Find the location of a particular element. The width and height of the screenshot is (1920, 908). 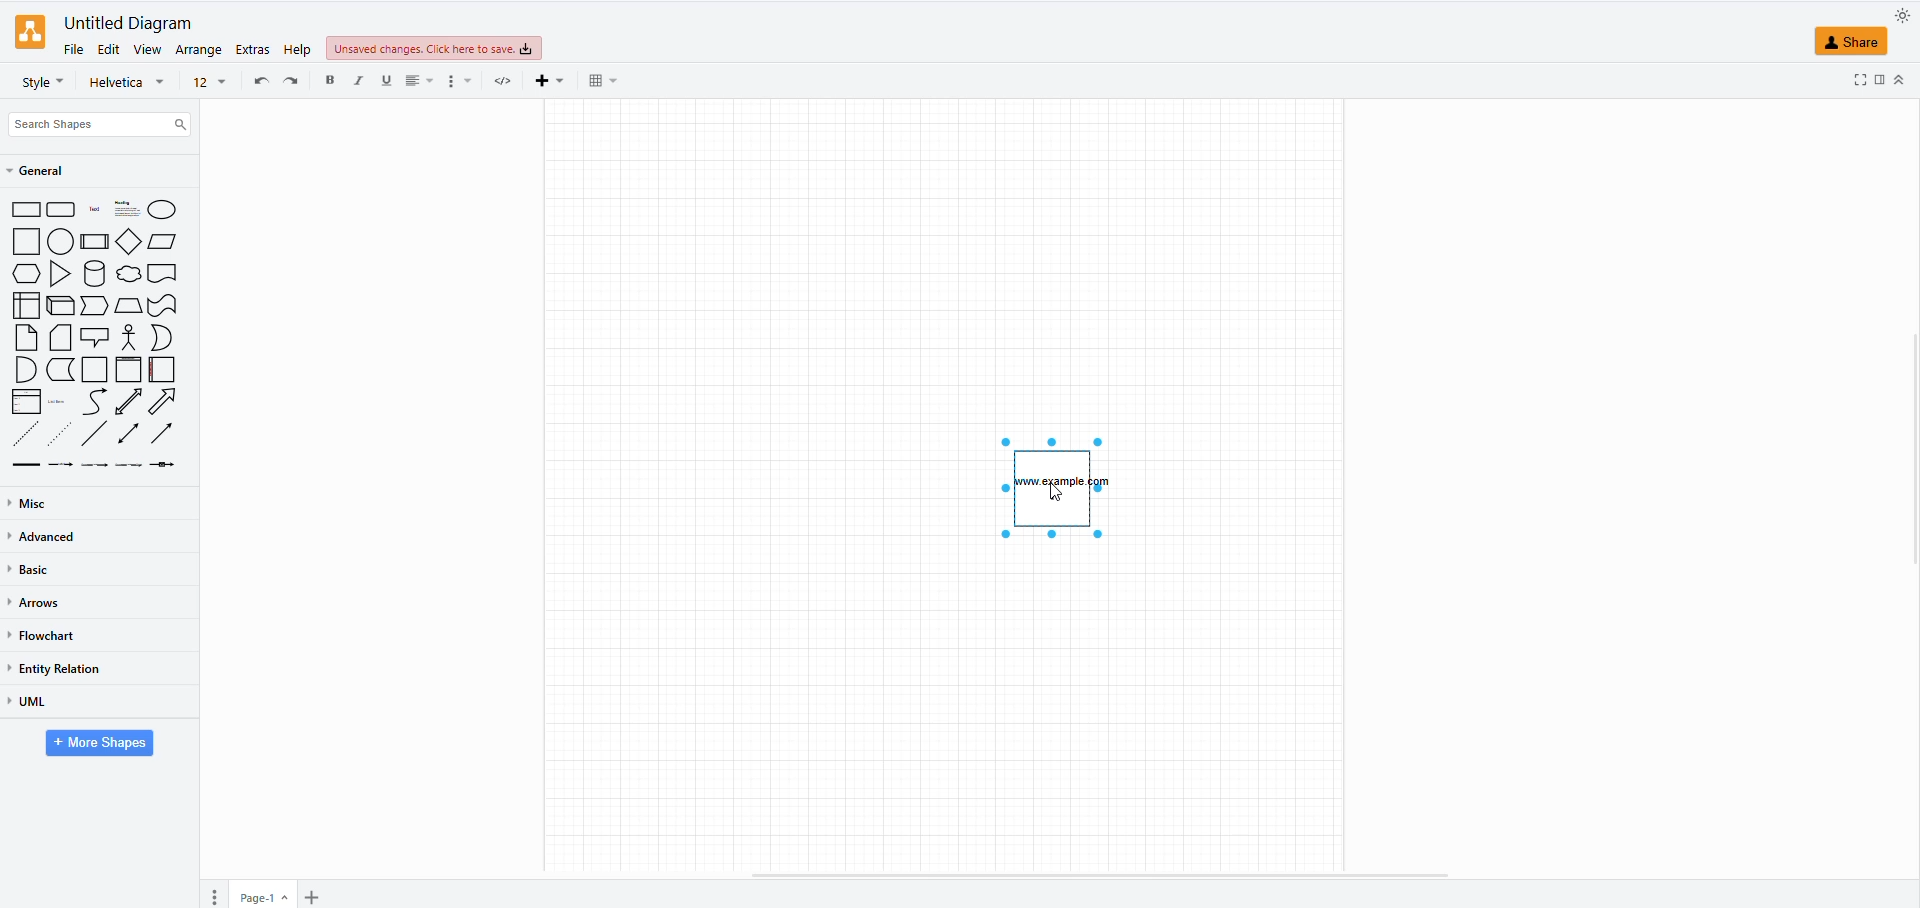

text is located at coordinates (1062, 489).